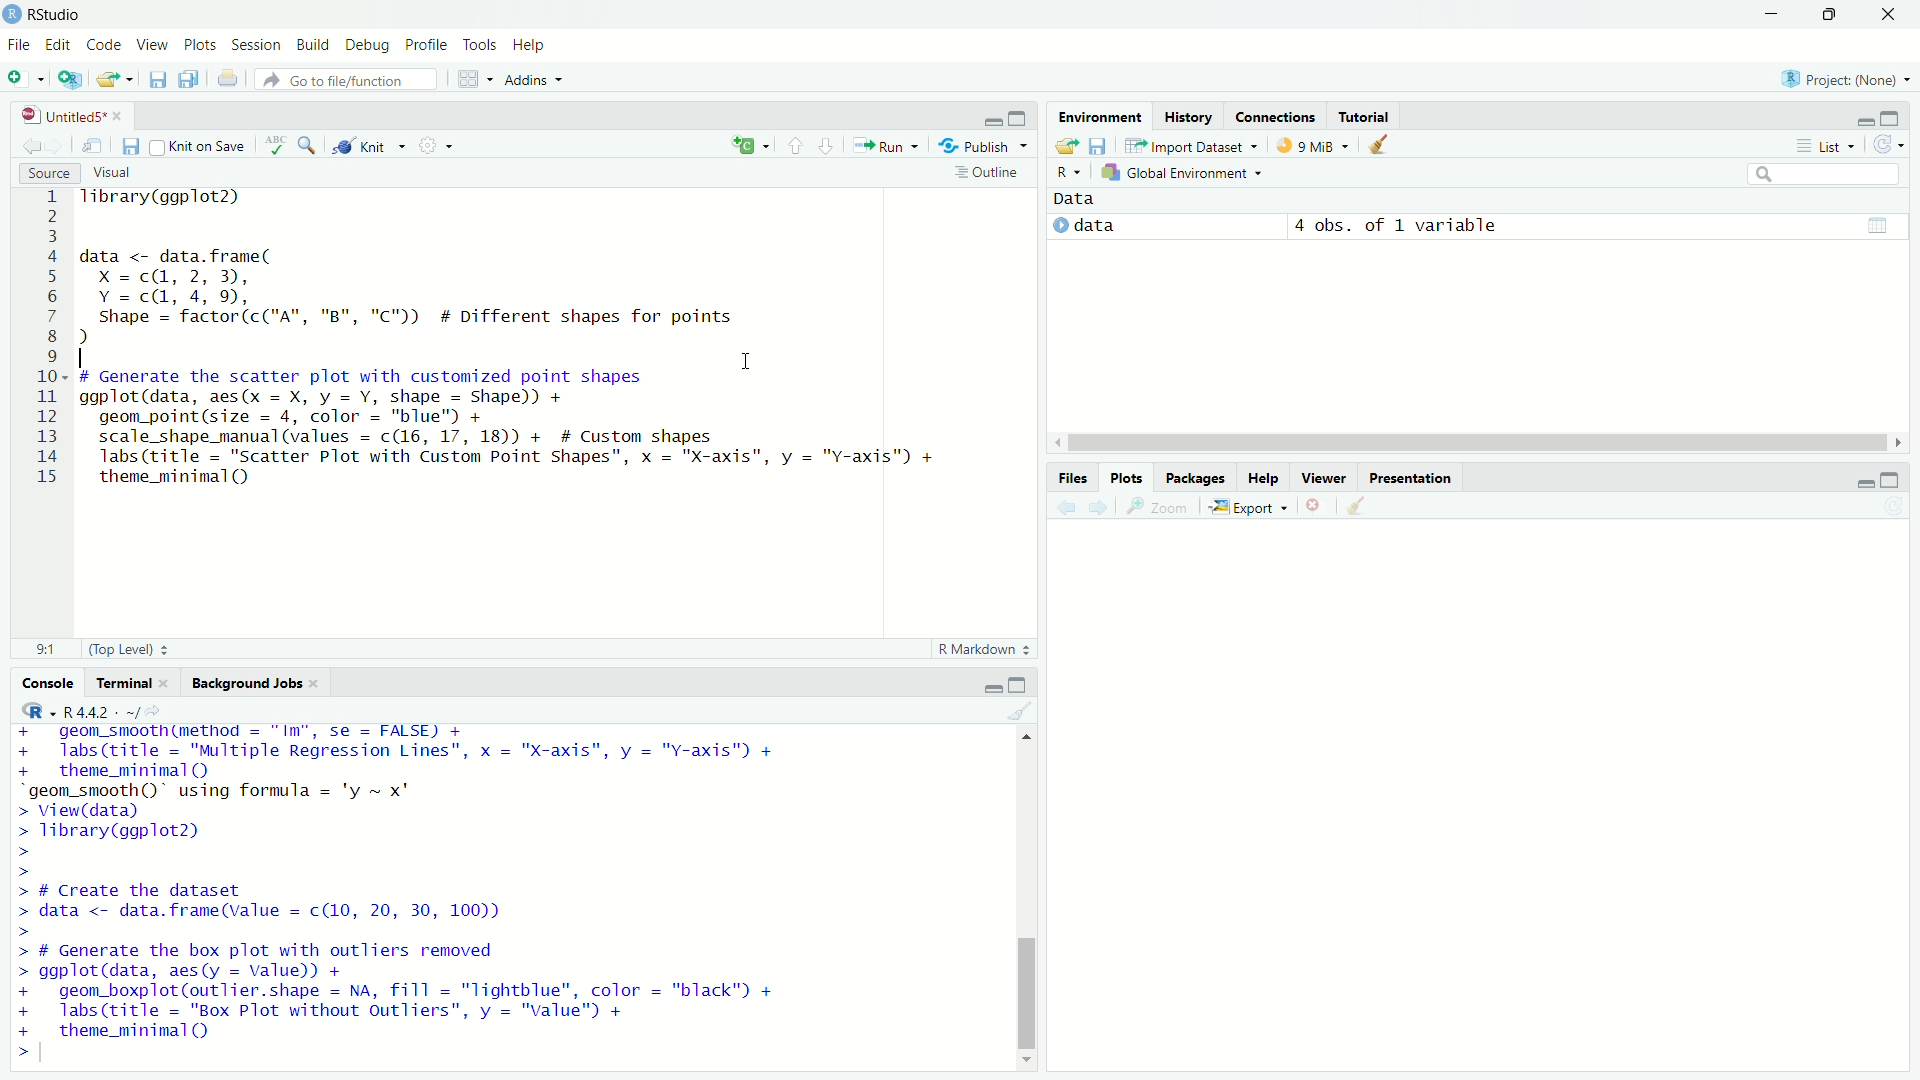 The width and height of the screenshot is (1920, 1080). I want to click on New file, so click(25, 79).